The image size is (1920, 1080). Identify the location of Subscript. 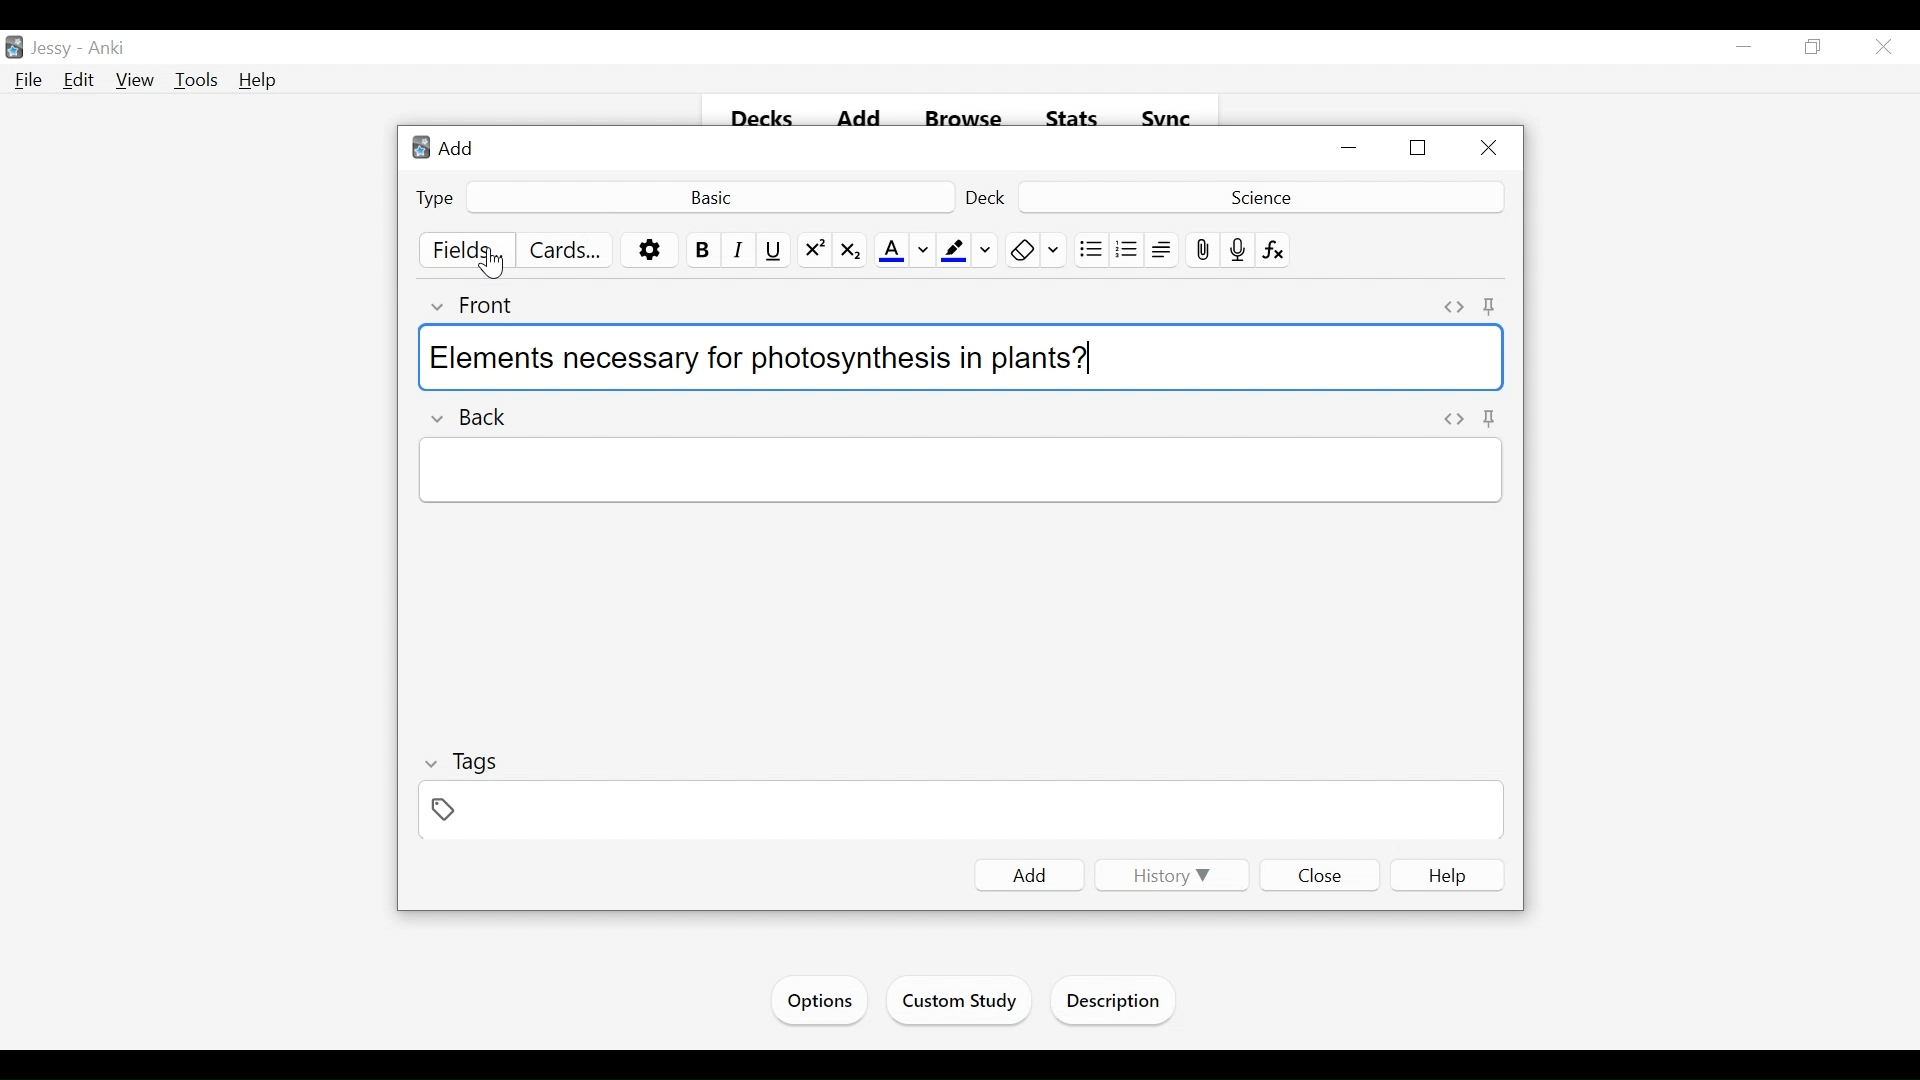
(849, 251).